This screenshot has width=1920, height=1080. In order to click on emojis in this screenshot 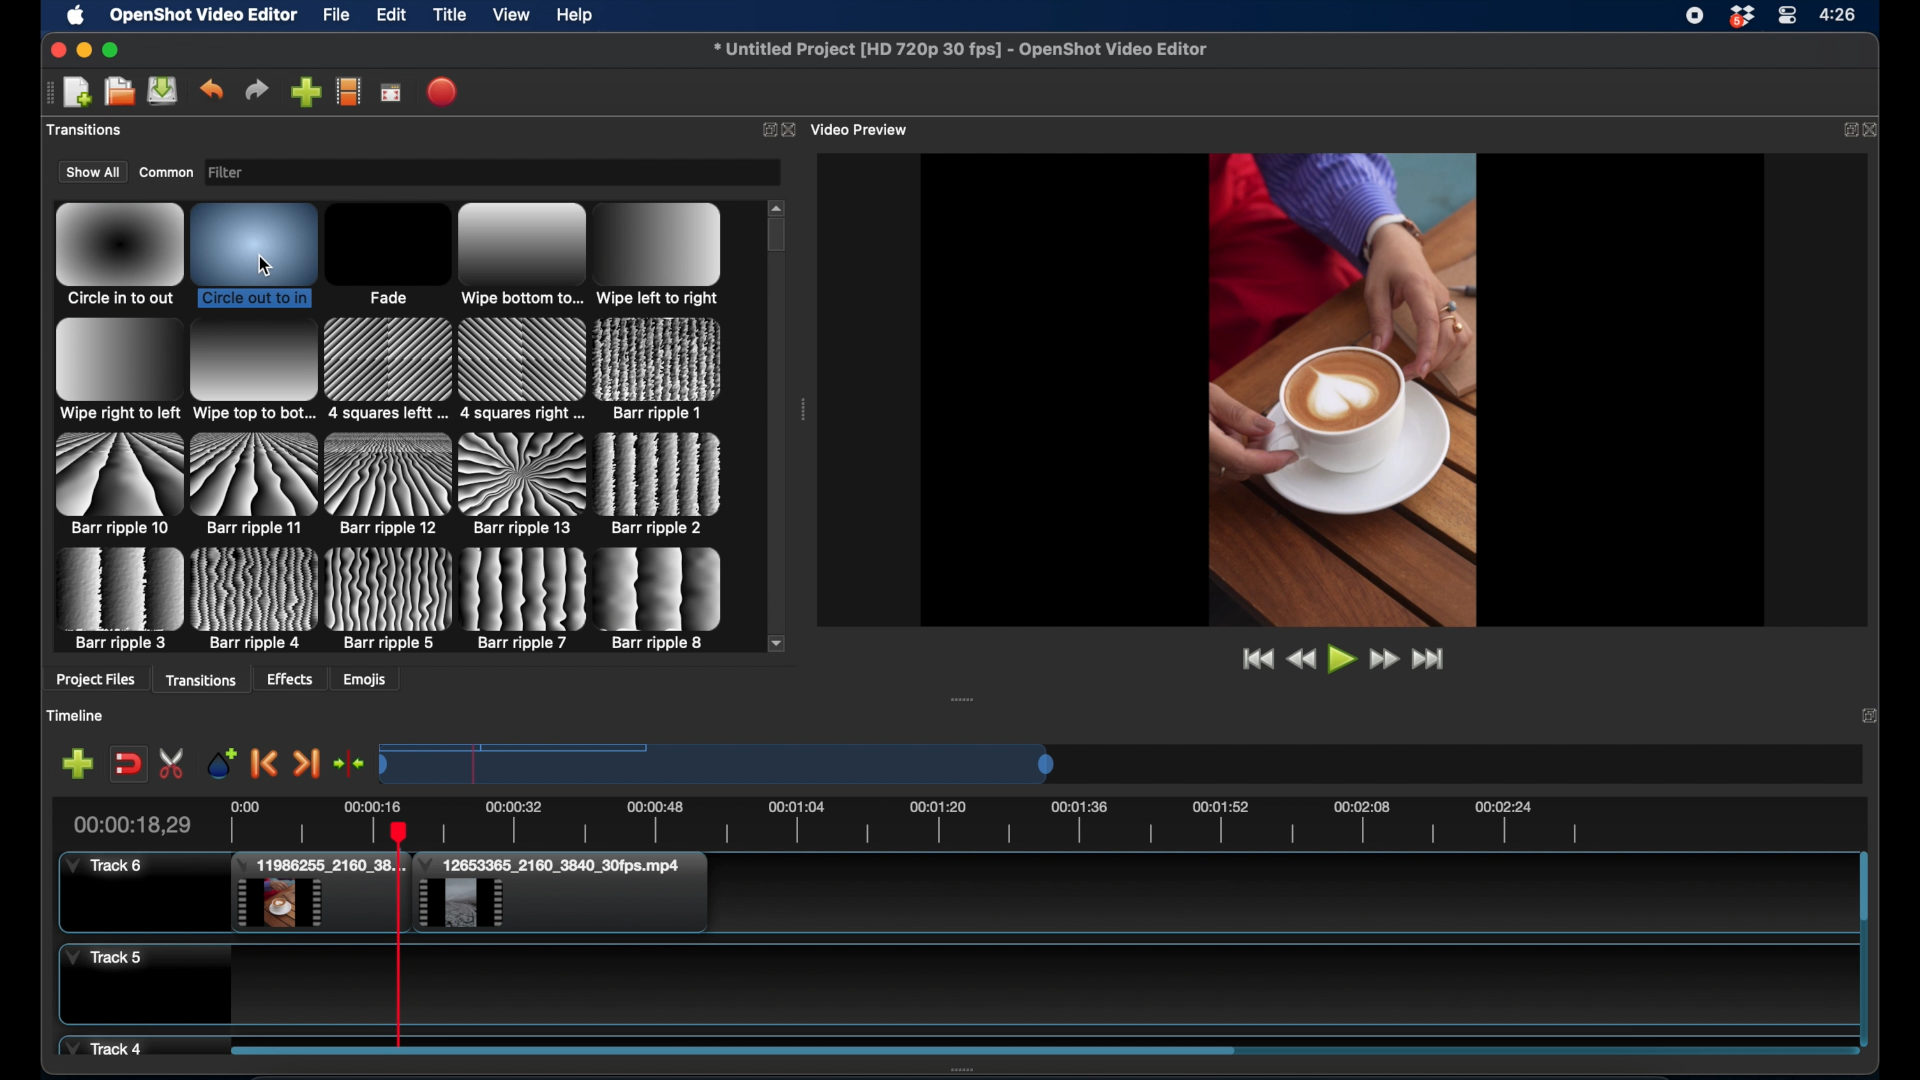, I will do `click(365, 679)`.